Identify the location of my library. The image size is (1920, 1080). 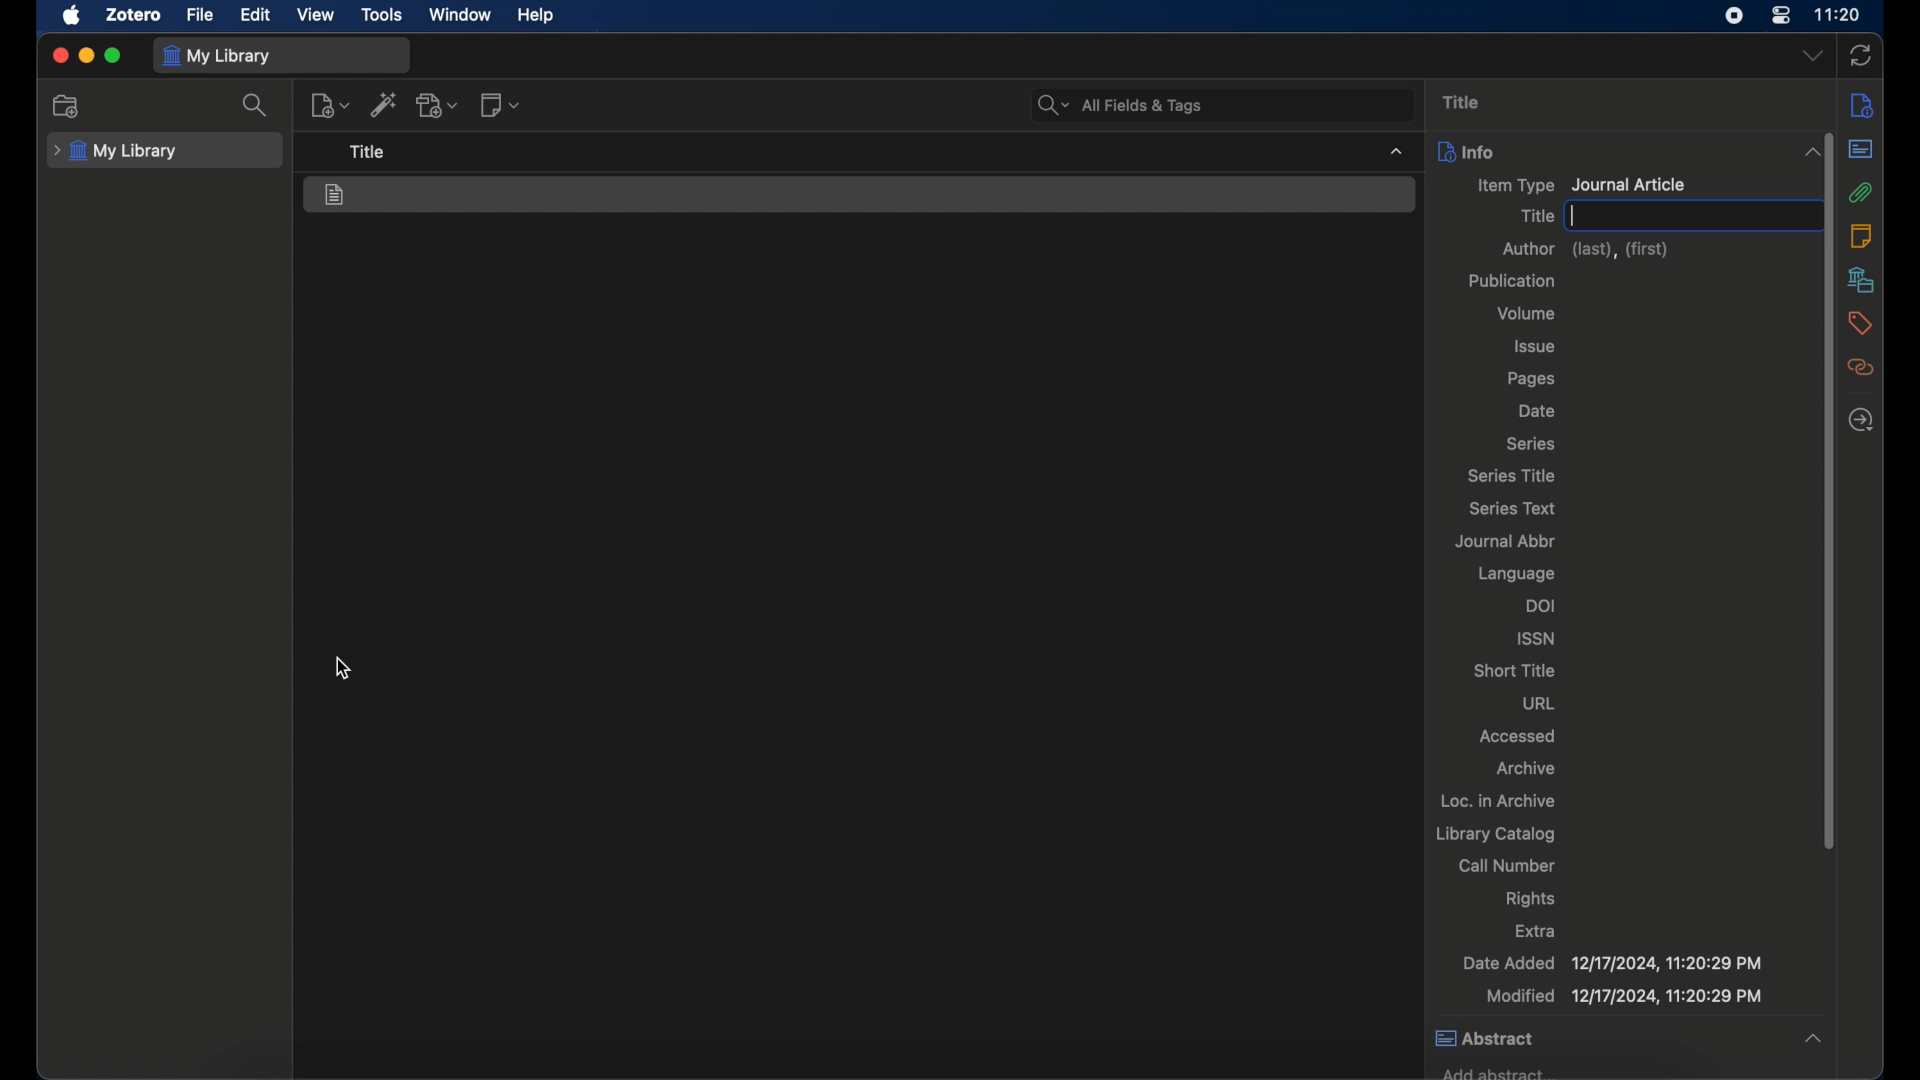
(115, 151).